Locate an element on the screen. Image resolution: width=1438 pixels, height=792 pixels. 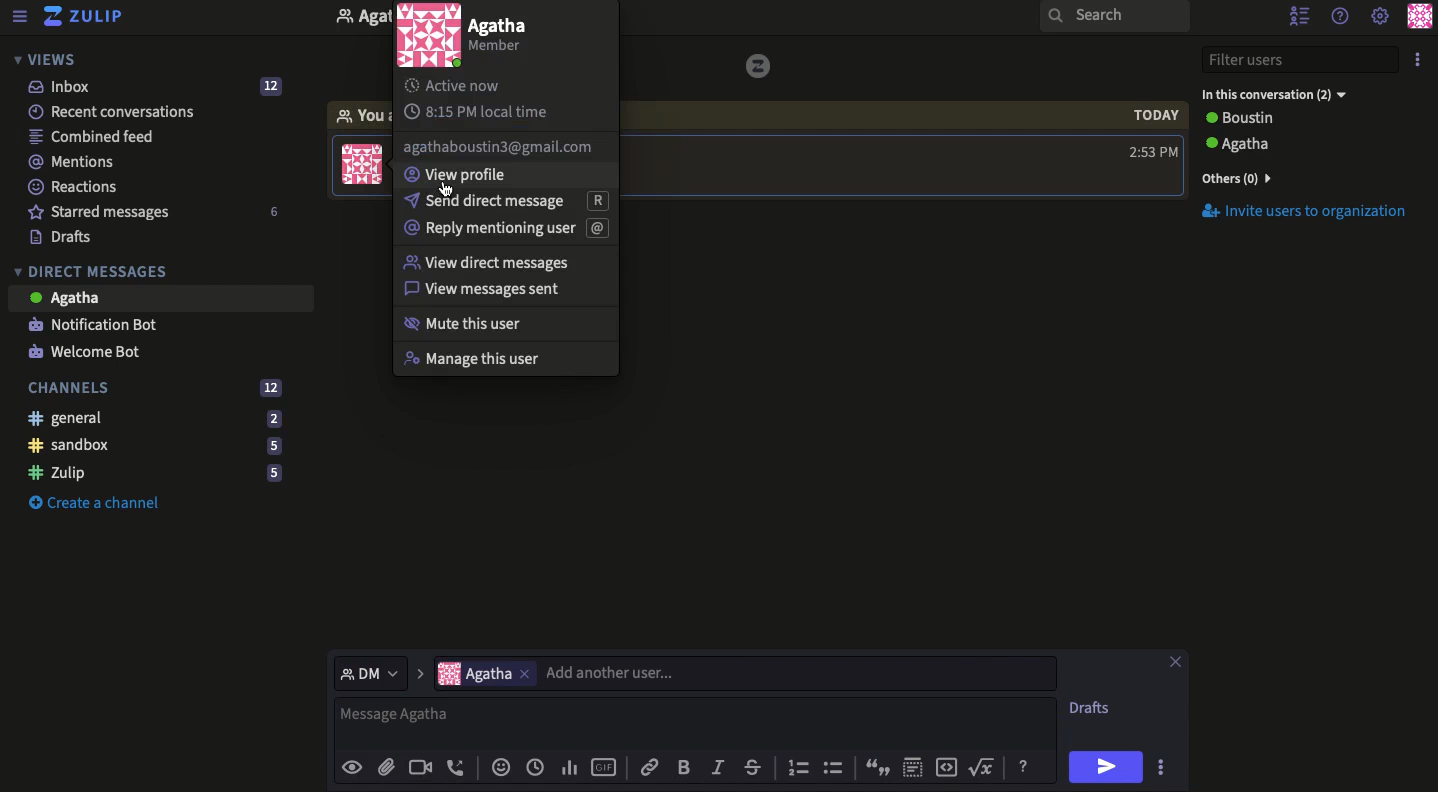
Reactions is located at coordinates (75, 186).